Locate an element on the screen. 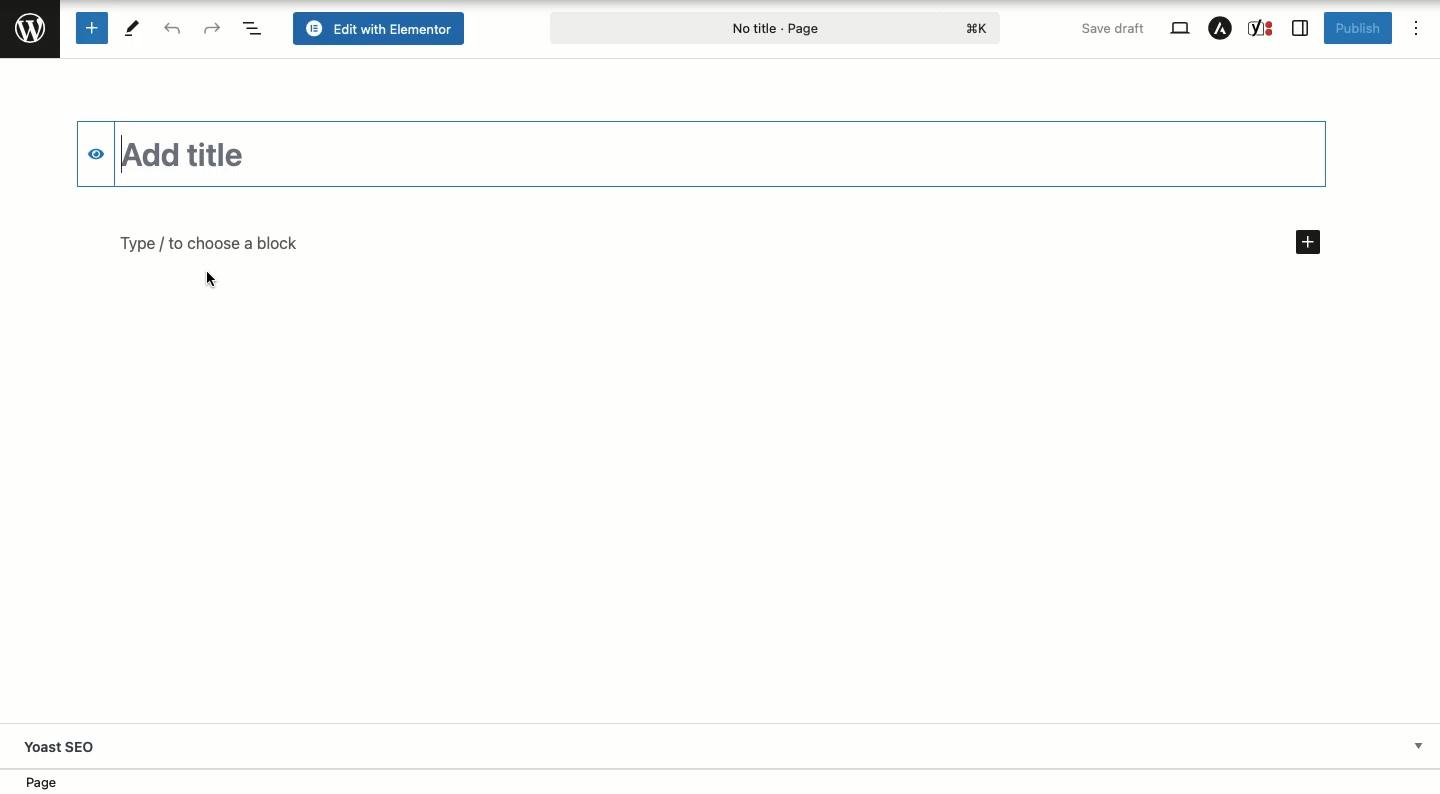 The image size is (1440, 794). Undo is located at coordinates (175, 28).